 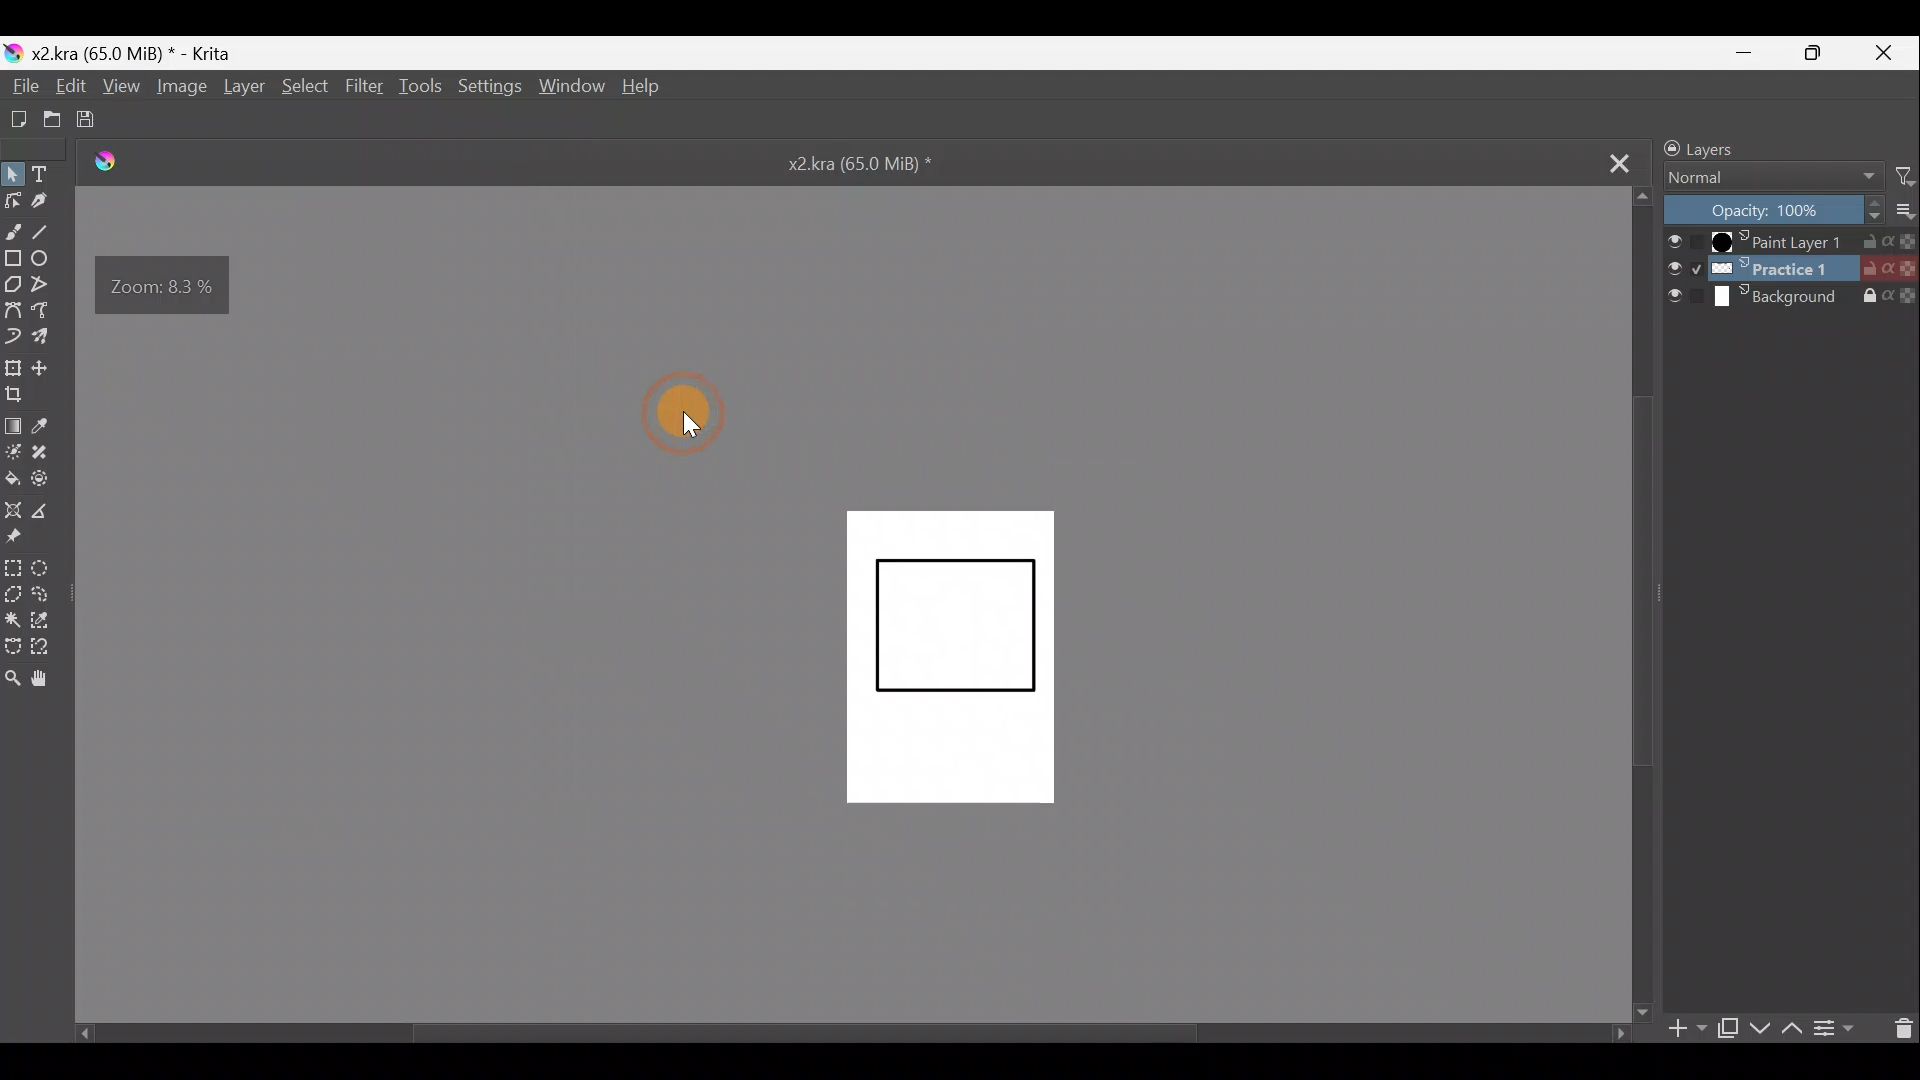 I want to click on Window, so click(x=570, y=85).